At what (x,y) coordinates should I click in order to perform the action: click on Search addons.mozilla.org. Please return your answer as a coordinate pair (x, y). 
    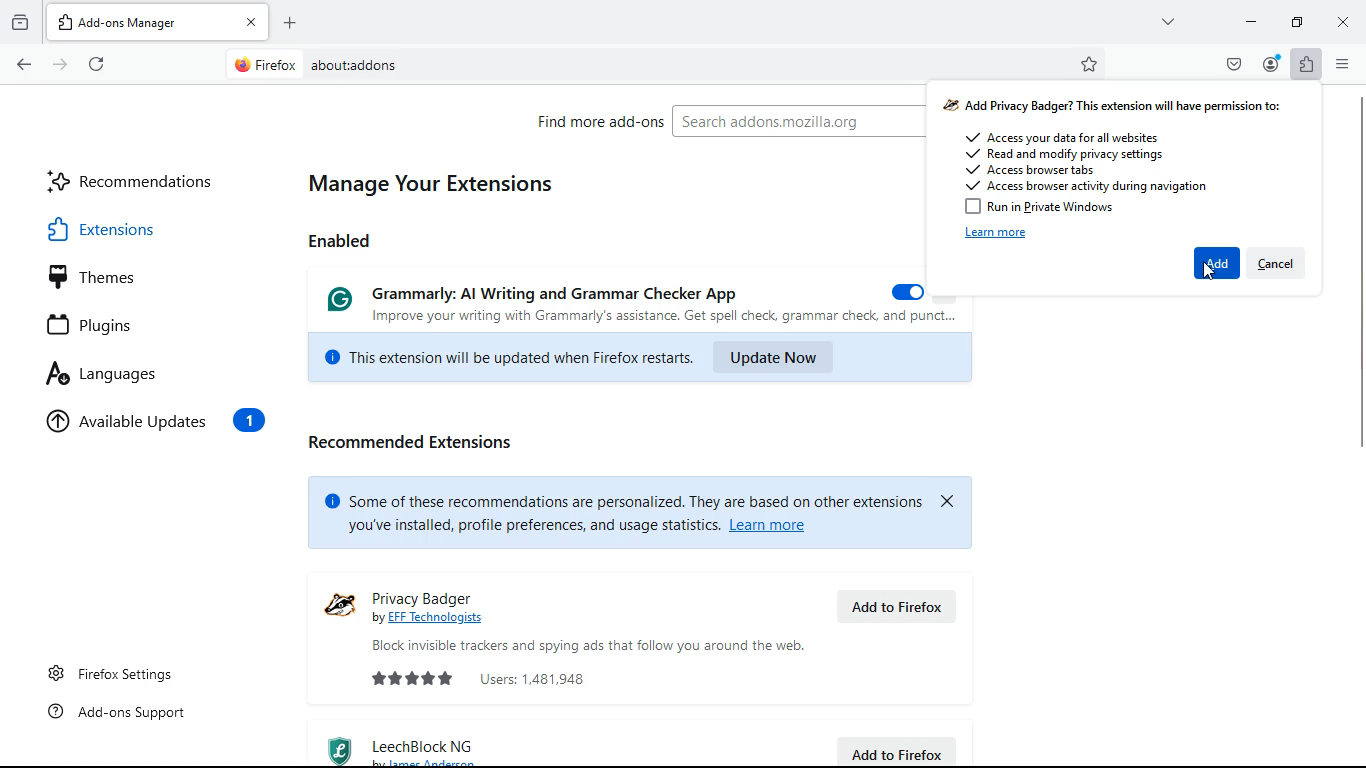
    Looking at the image, I should click on (798, 120).